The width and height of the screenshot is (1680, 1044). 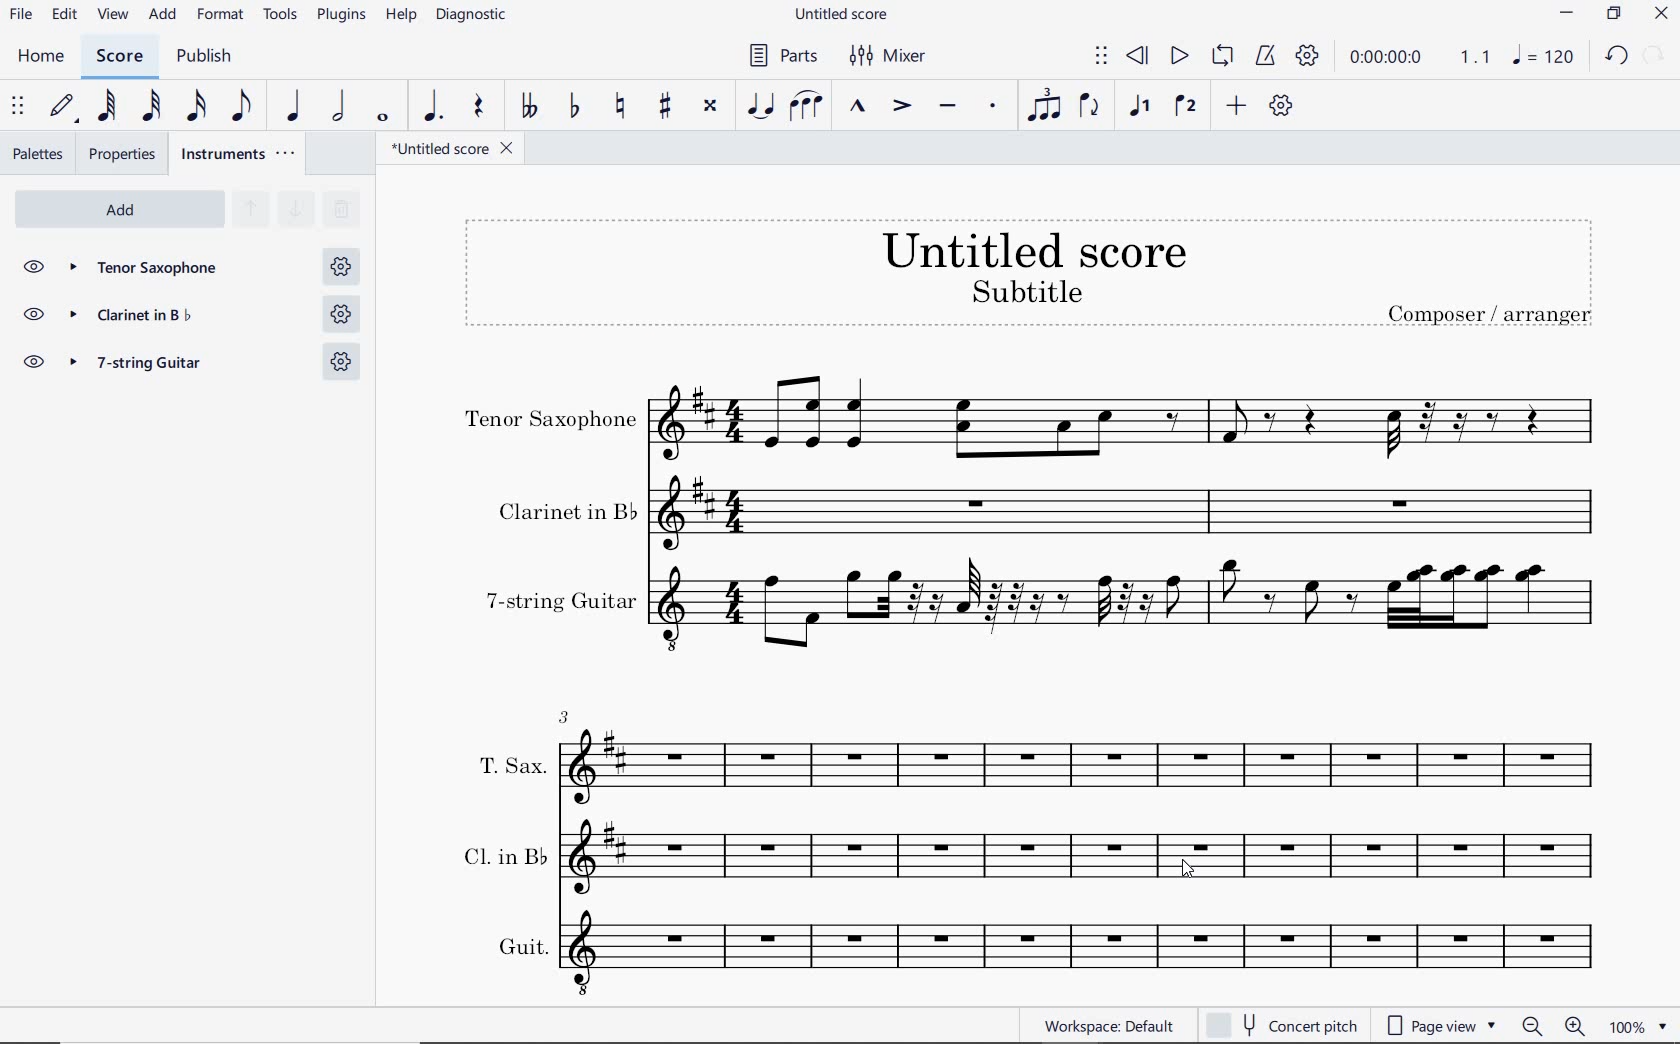 What do you see at coordinates (1030, 423) in the screenshot?
I see `INSTRUMENT: TENOR SAXOPHONE` at bounding box center [1030, 423].